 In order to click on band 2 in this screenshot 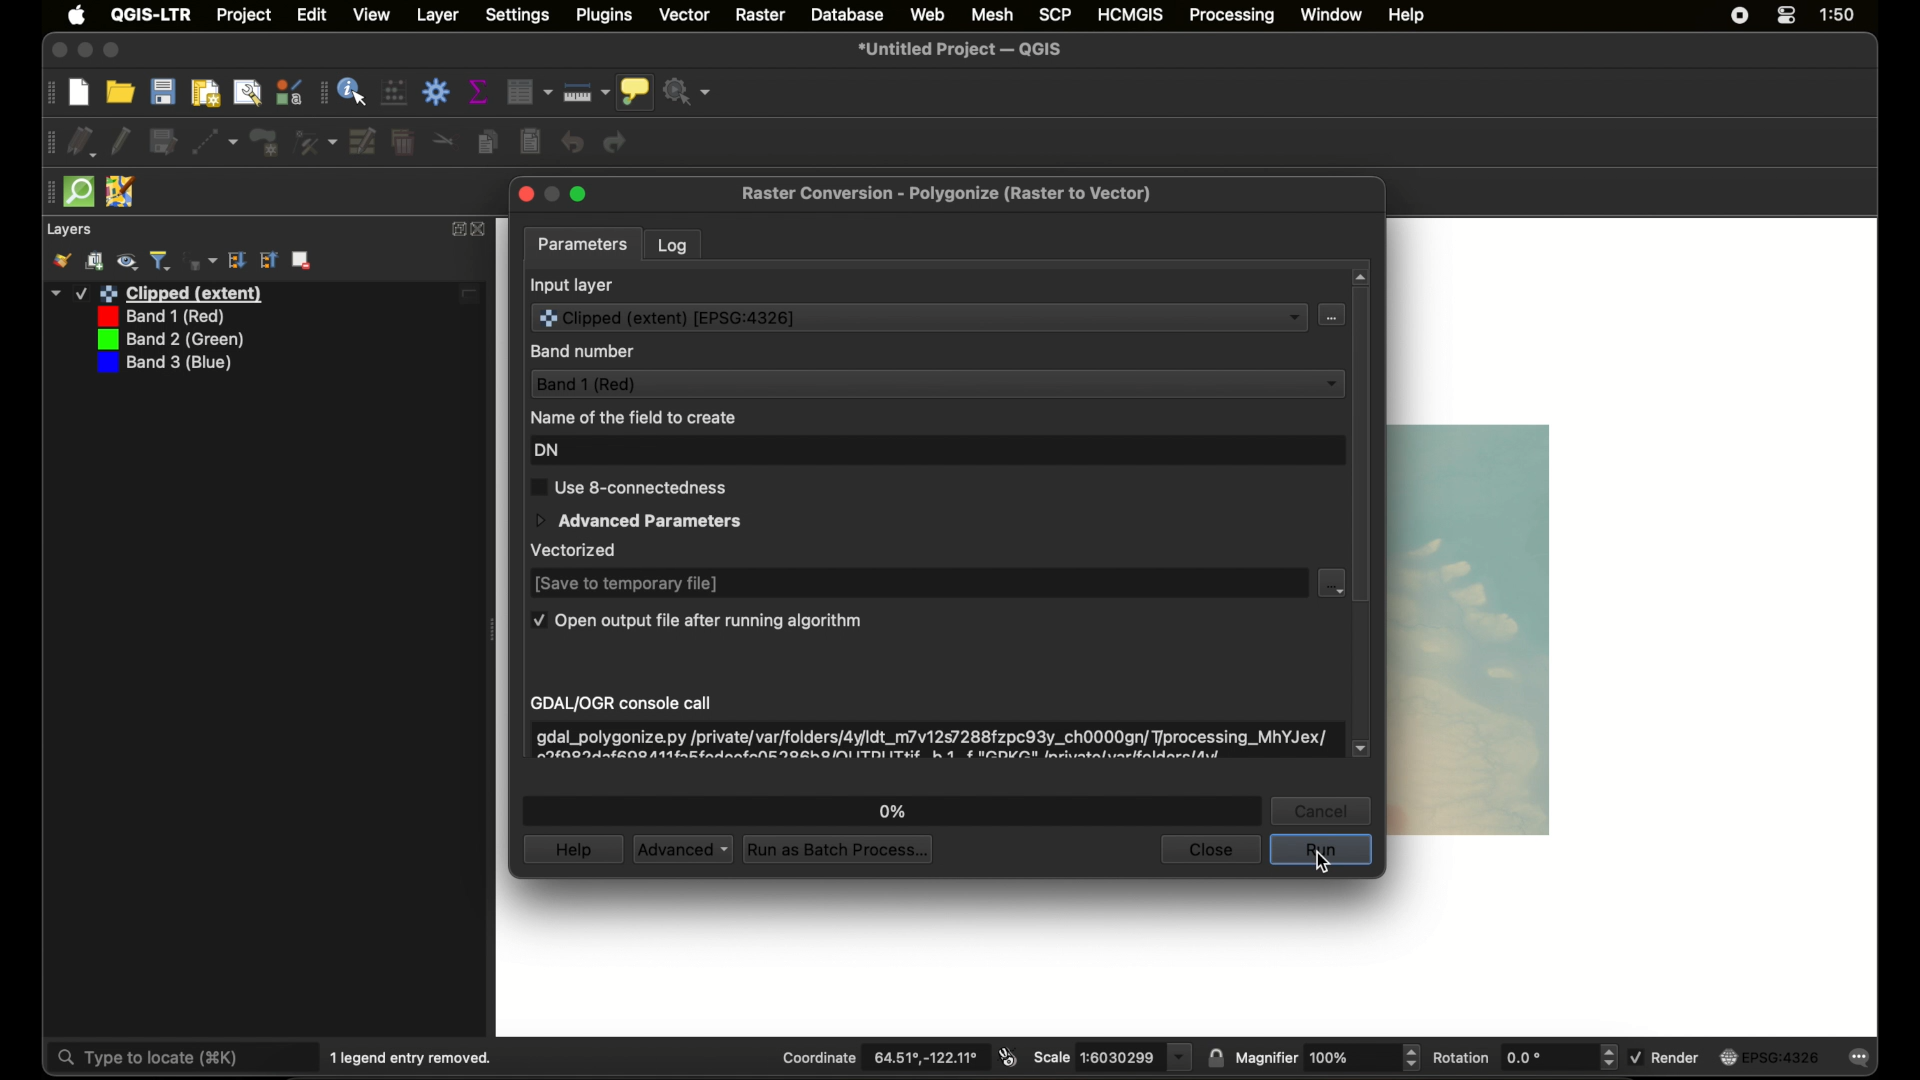, I will do `click(167, 340)`.